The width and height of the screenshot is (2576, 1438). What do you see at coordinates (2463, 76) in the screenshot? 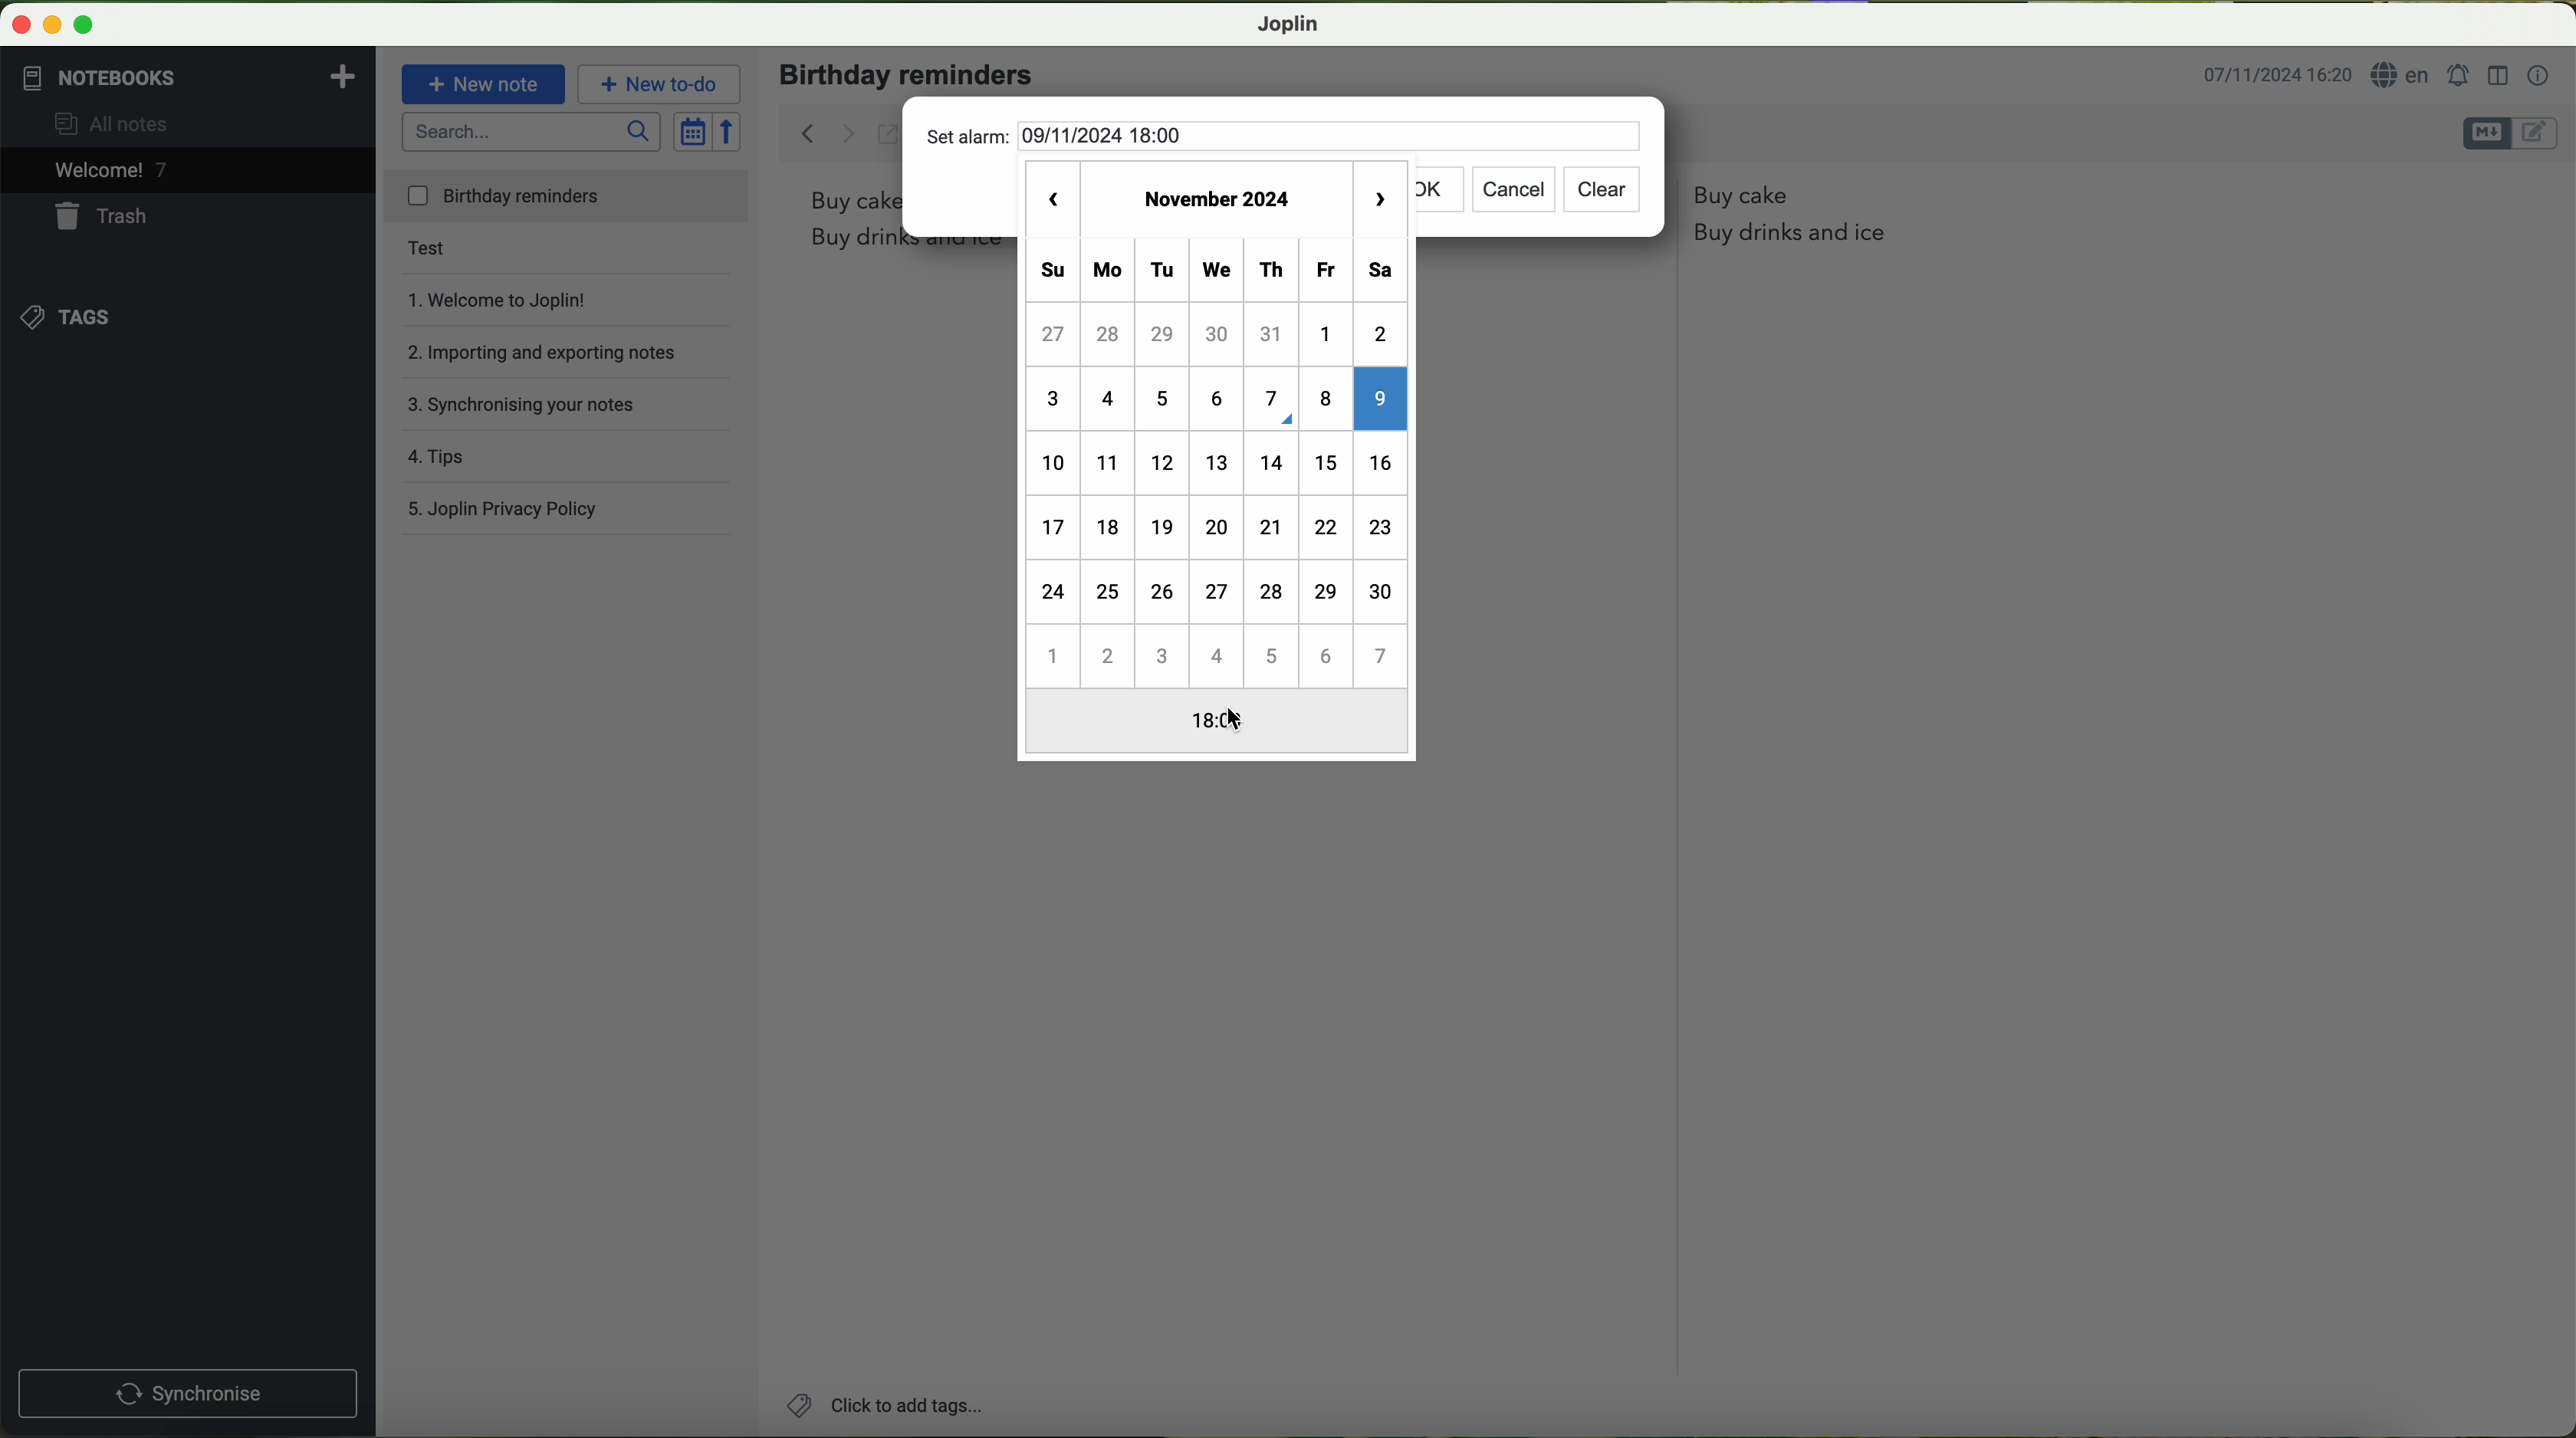
I see `set alarm` at bounding box center [2463, 76].